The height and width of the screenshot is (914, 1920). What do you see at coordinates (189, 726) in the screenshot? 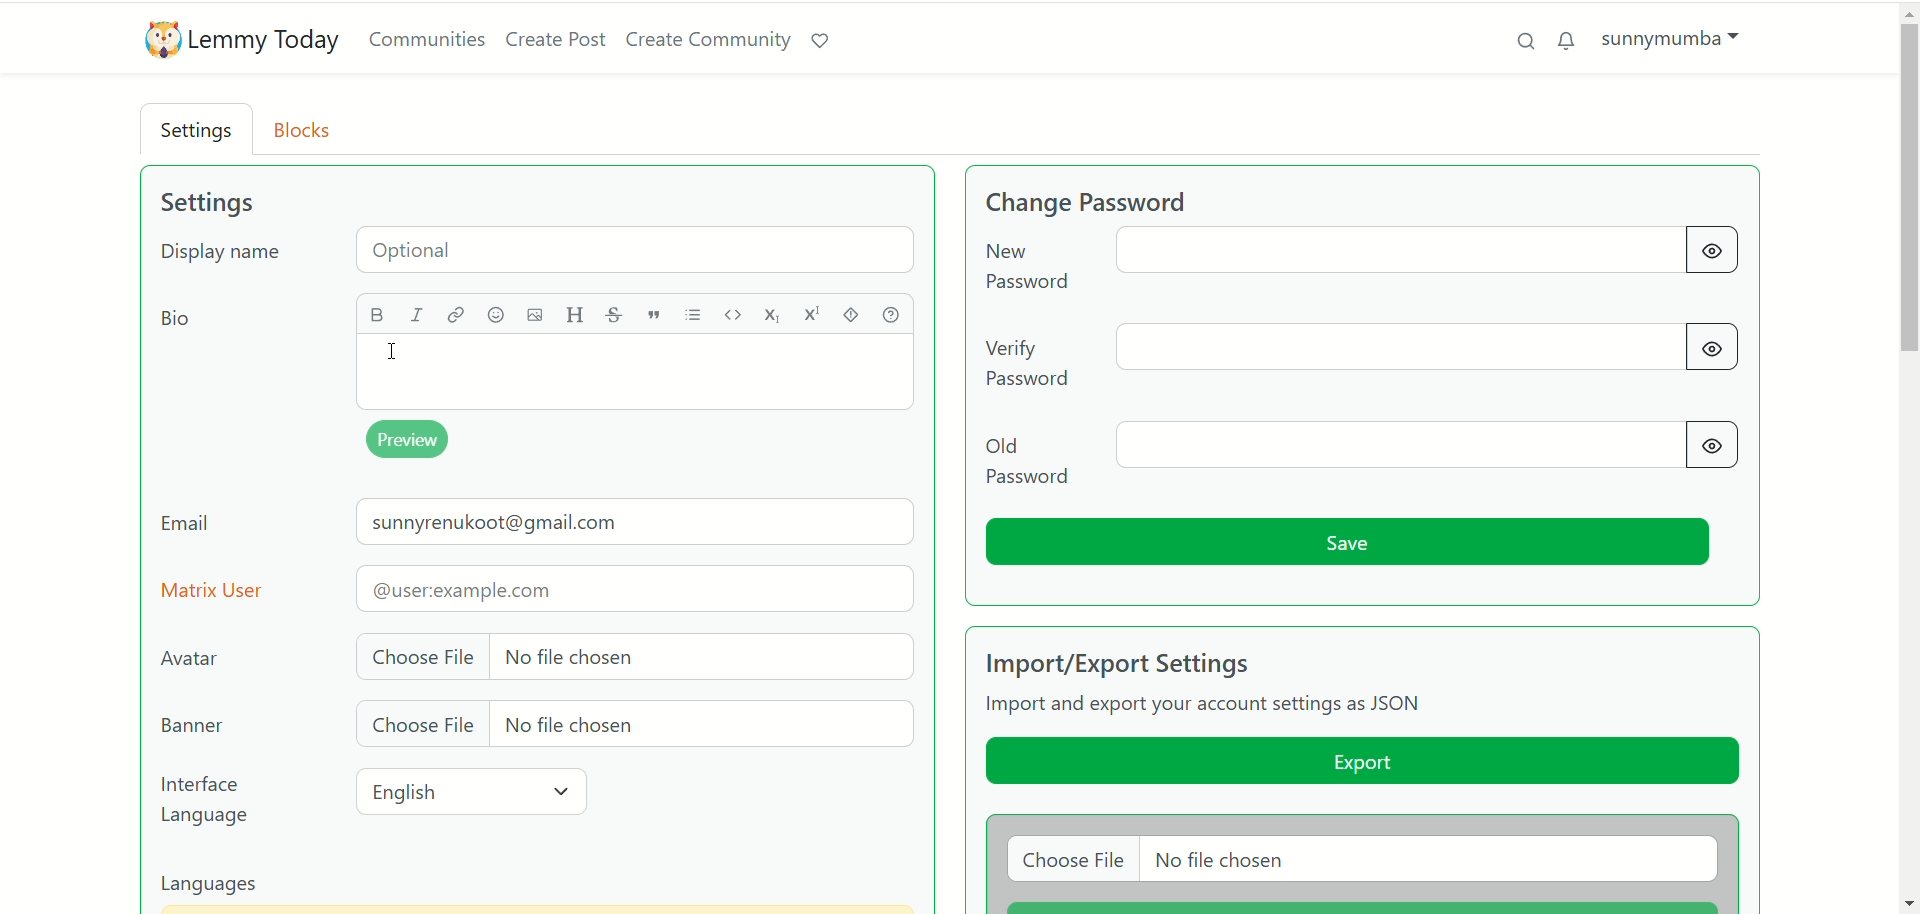
I see `banner` at bounding box center [189, 726].